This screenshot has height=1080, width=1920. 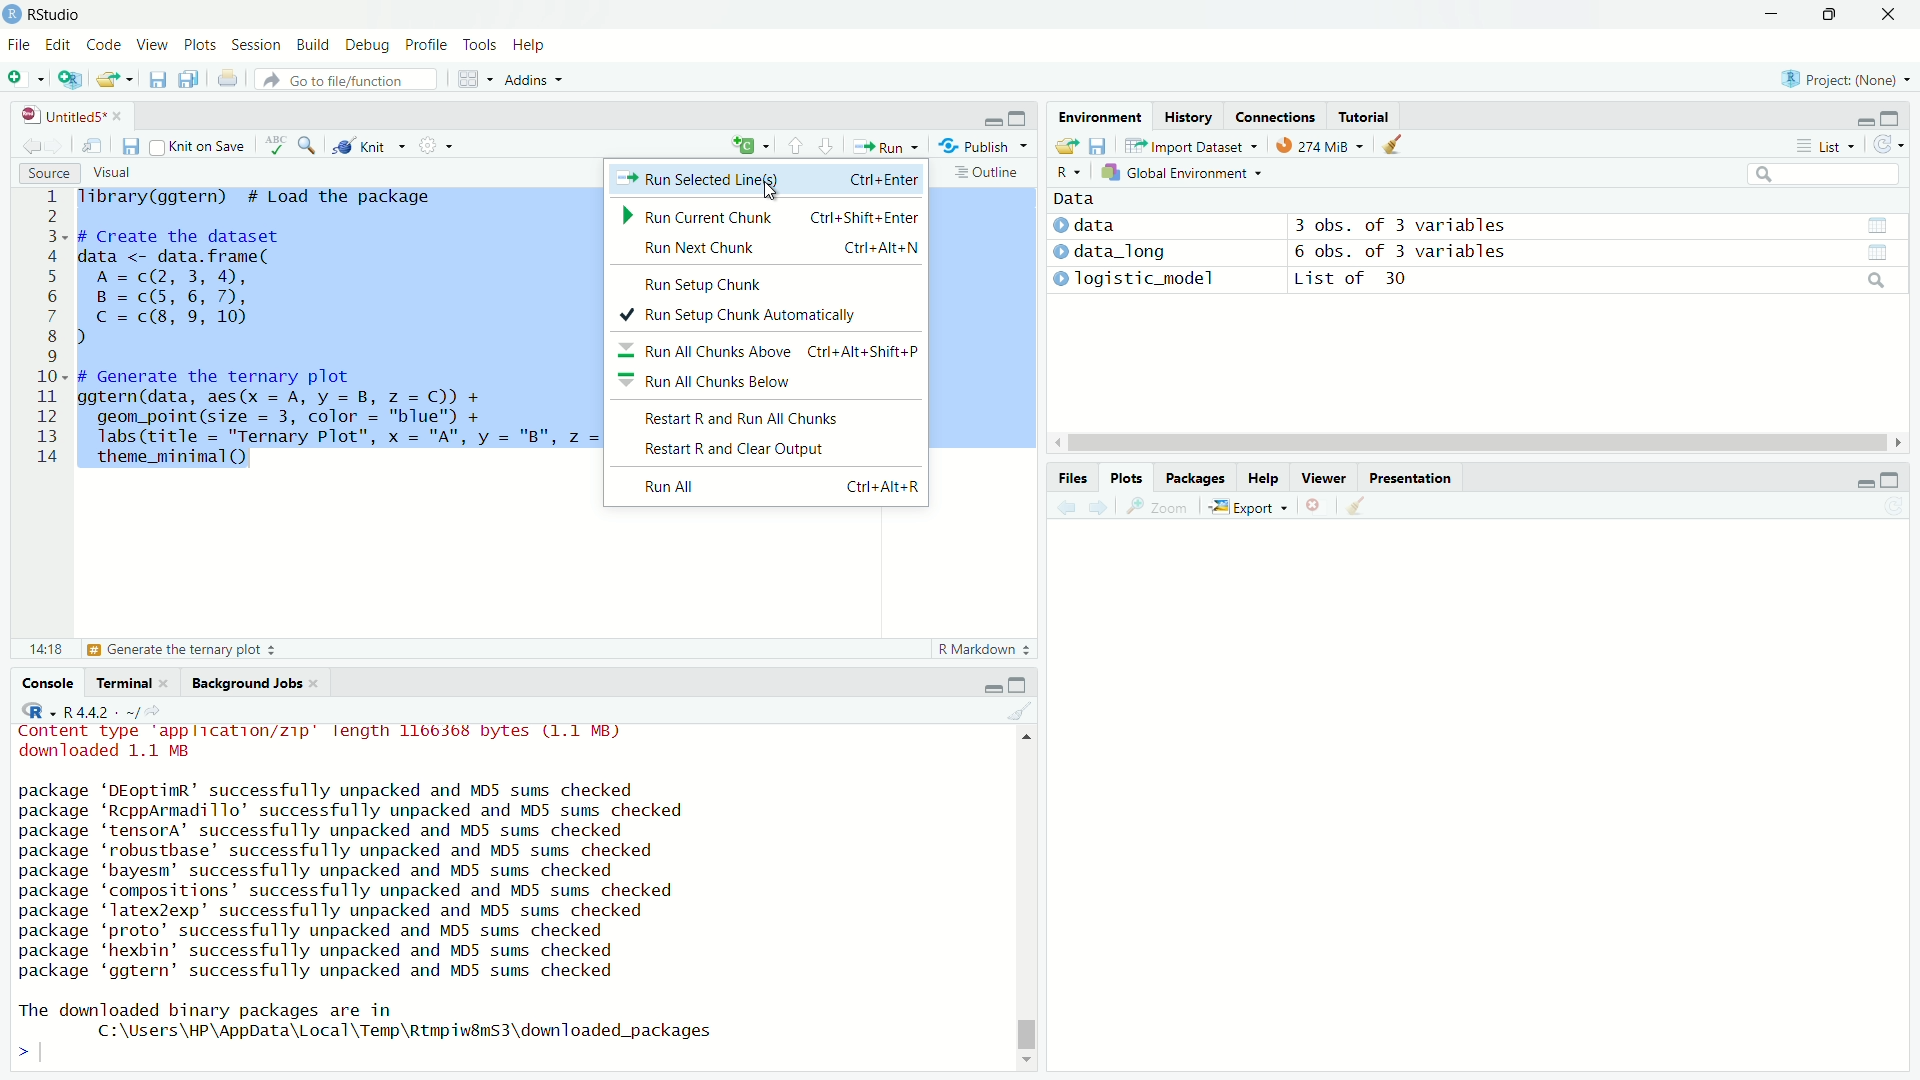 What do you see at coordinates (1462, 444) in the screenshot?
I see `cursor` at bounding box center [1462, 444].